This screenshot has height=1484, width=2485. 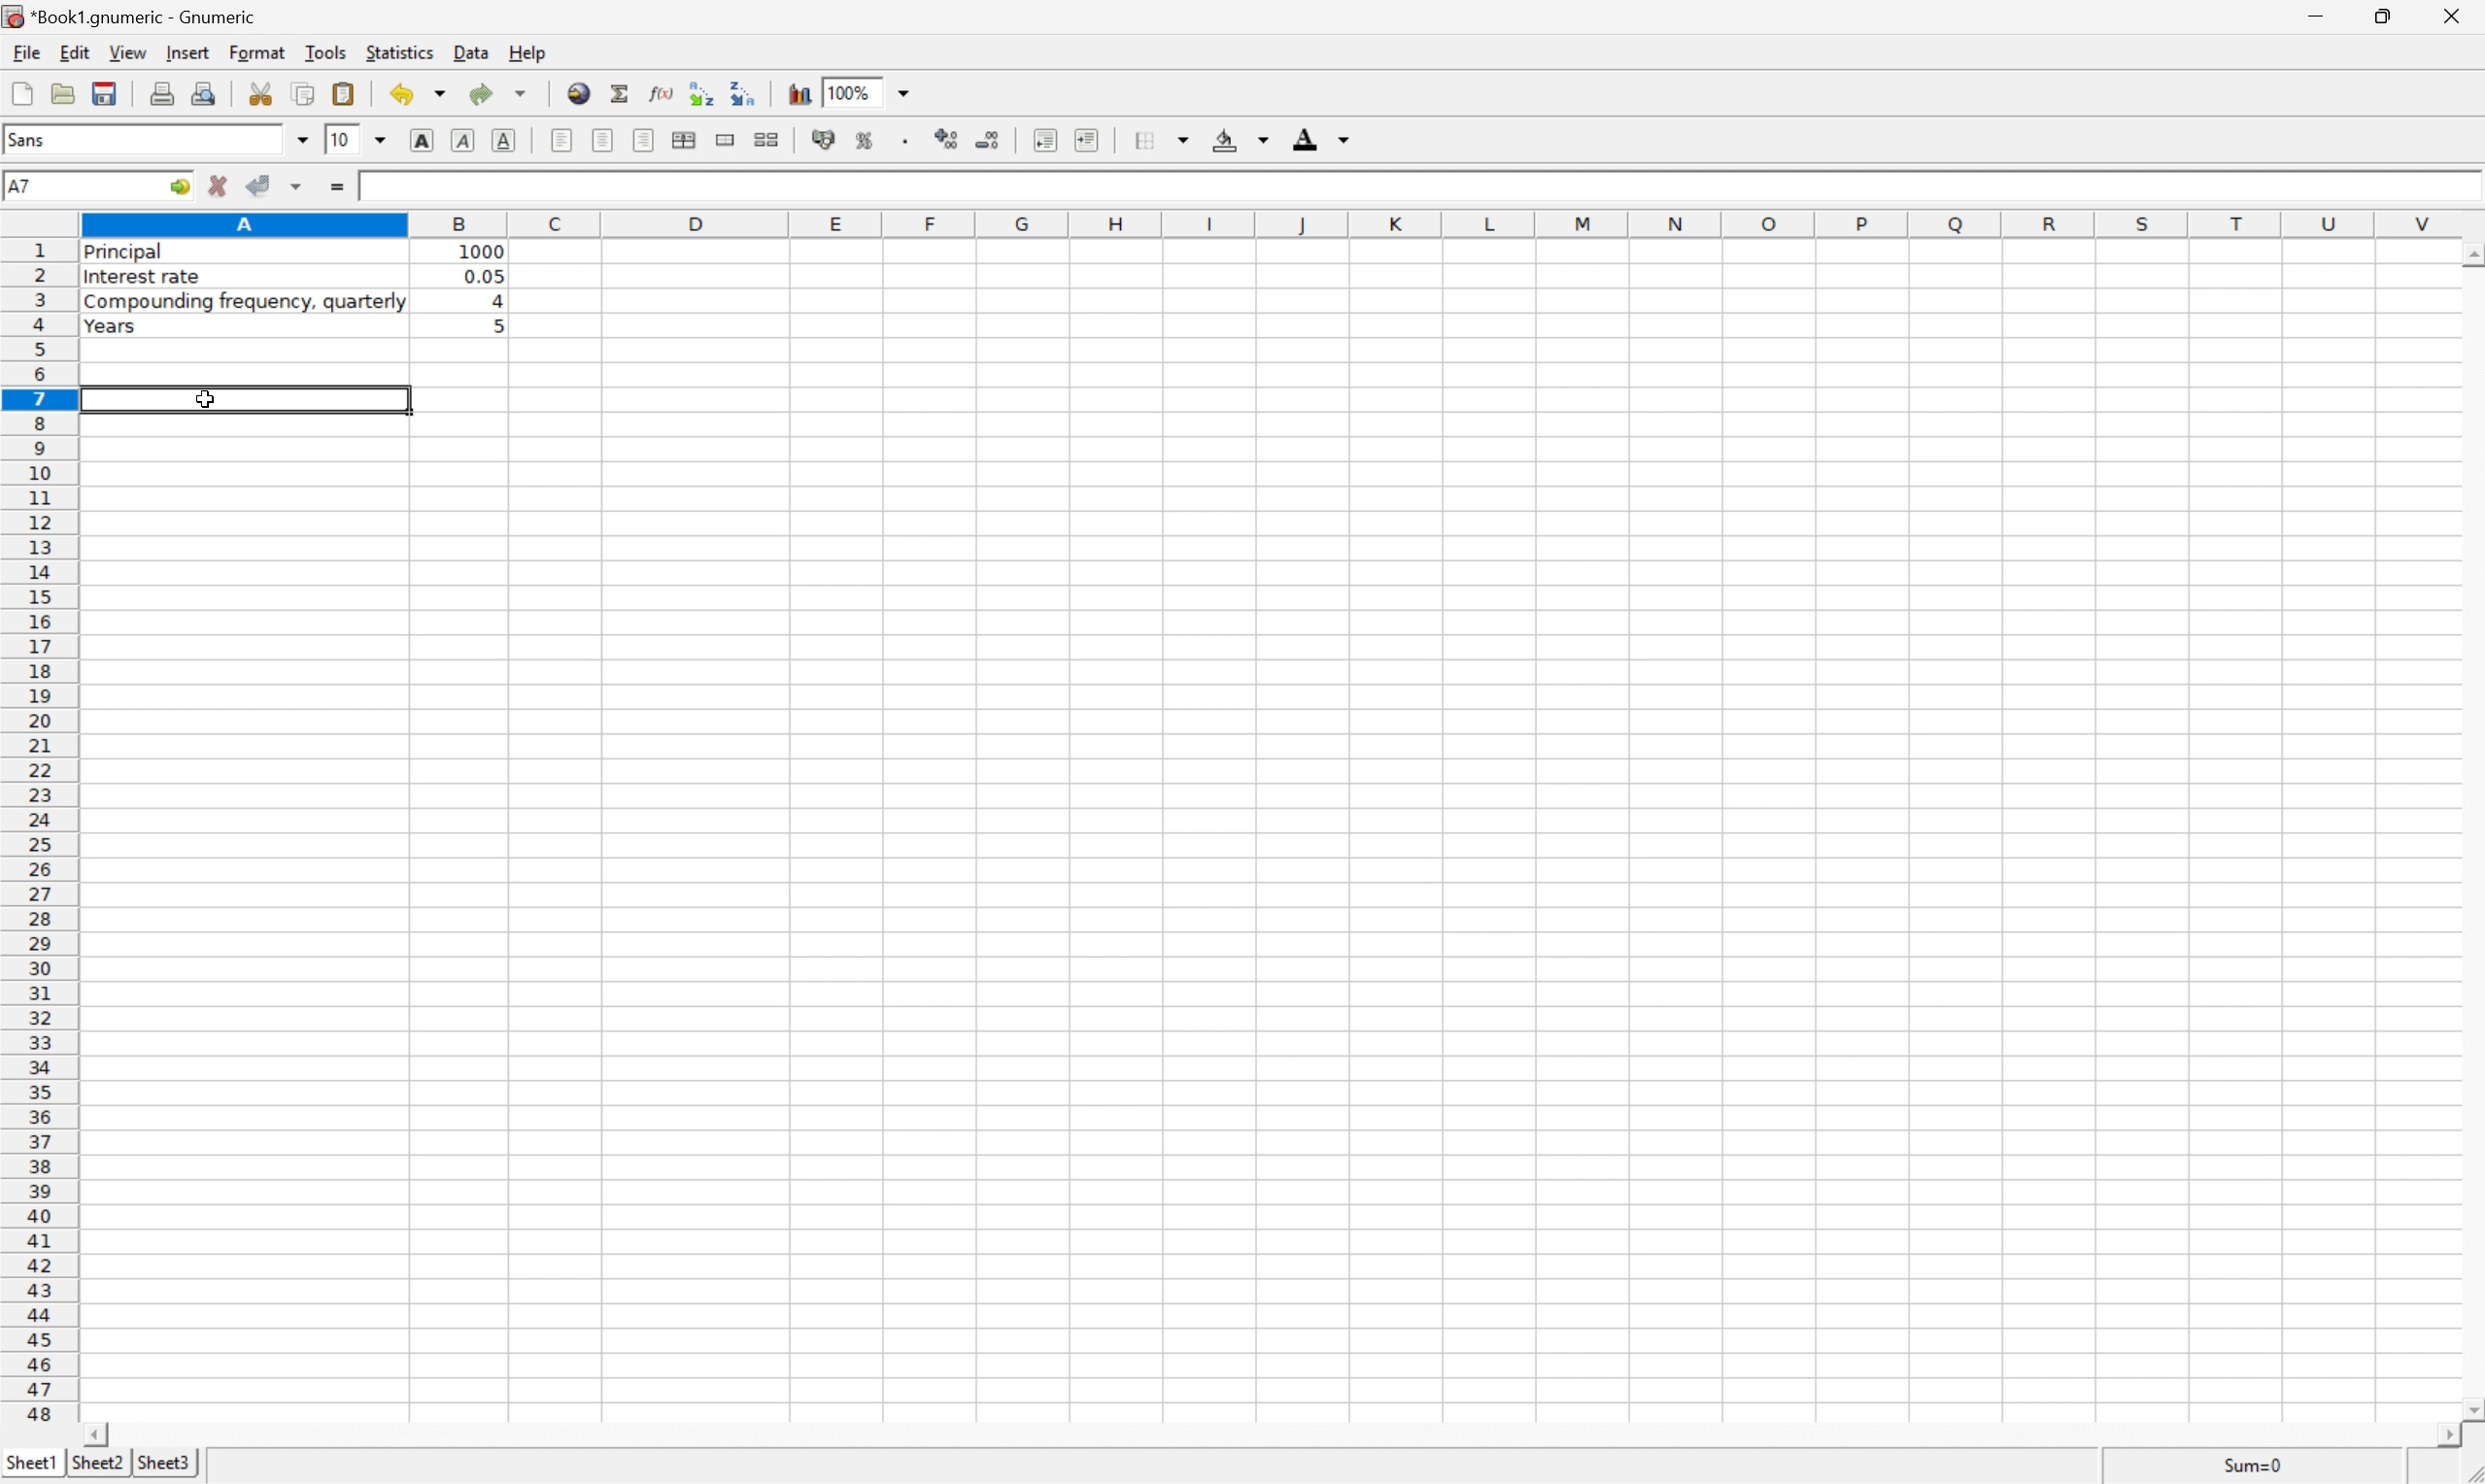 I want to click on italic, so click(x=461, y=142).